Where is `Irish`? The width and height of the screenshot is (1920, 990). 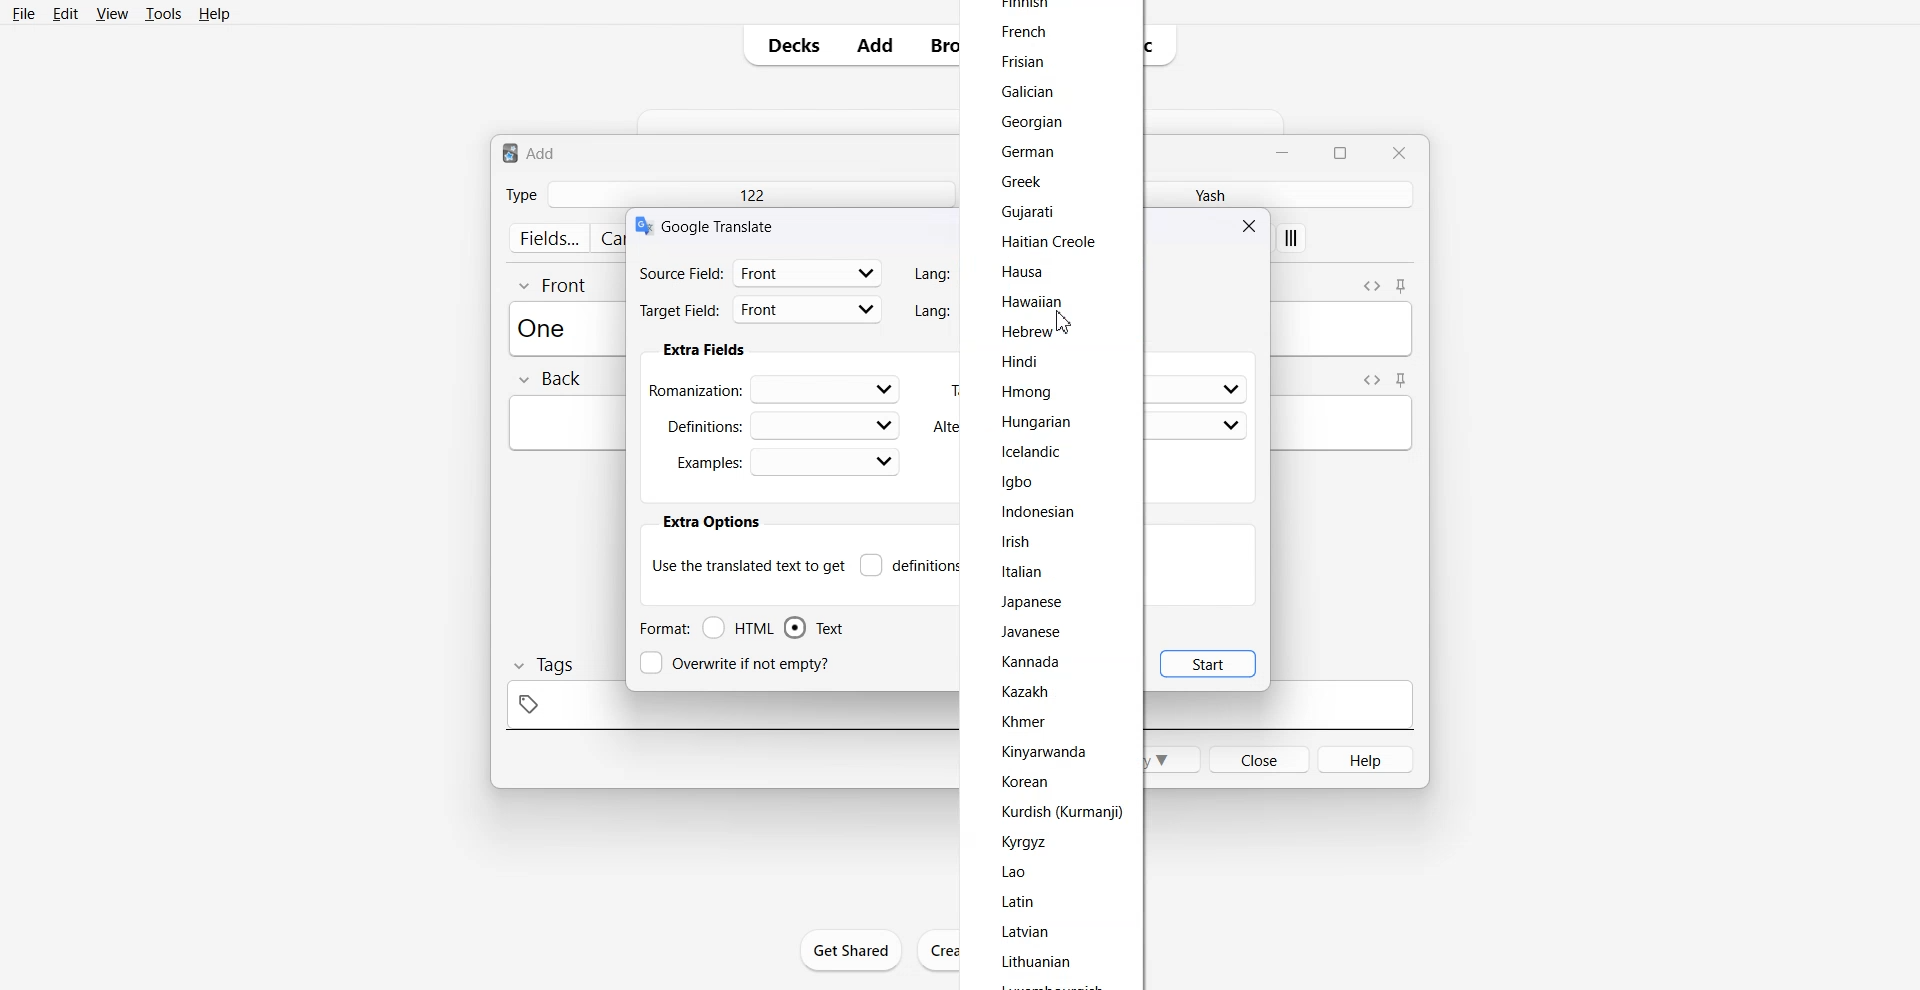 Irish is located at coordinates (1016, 540).